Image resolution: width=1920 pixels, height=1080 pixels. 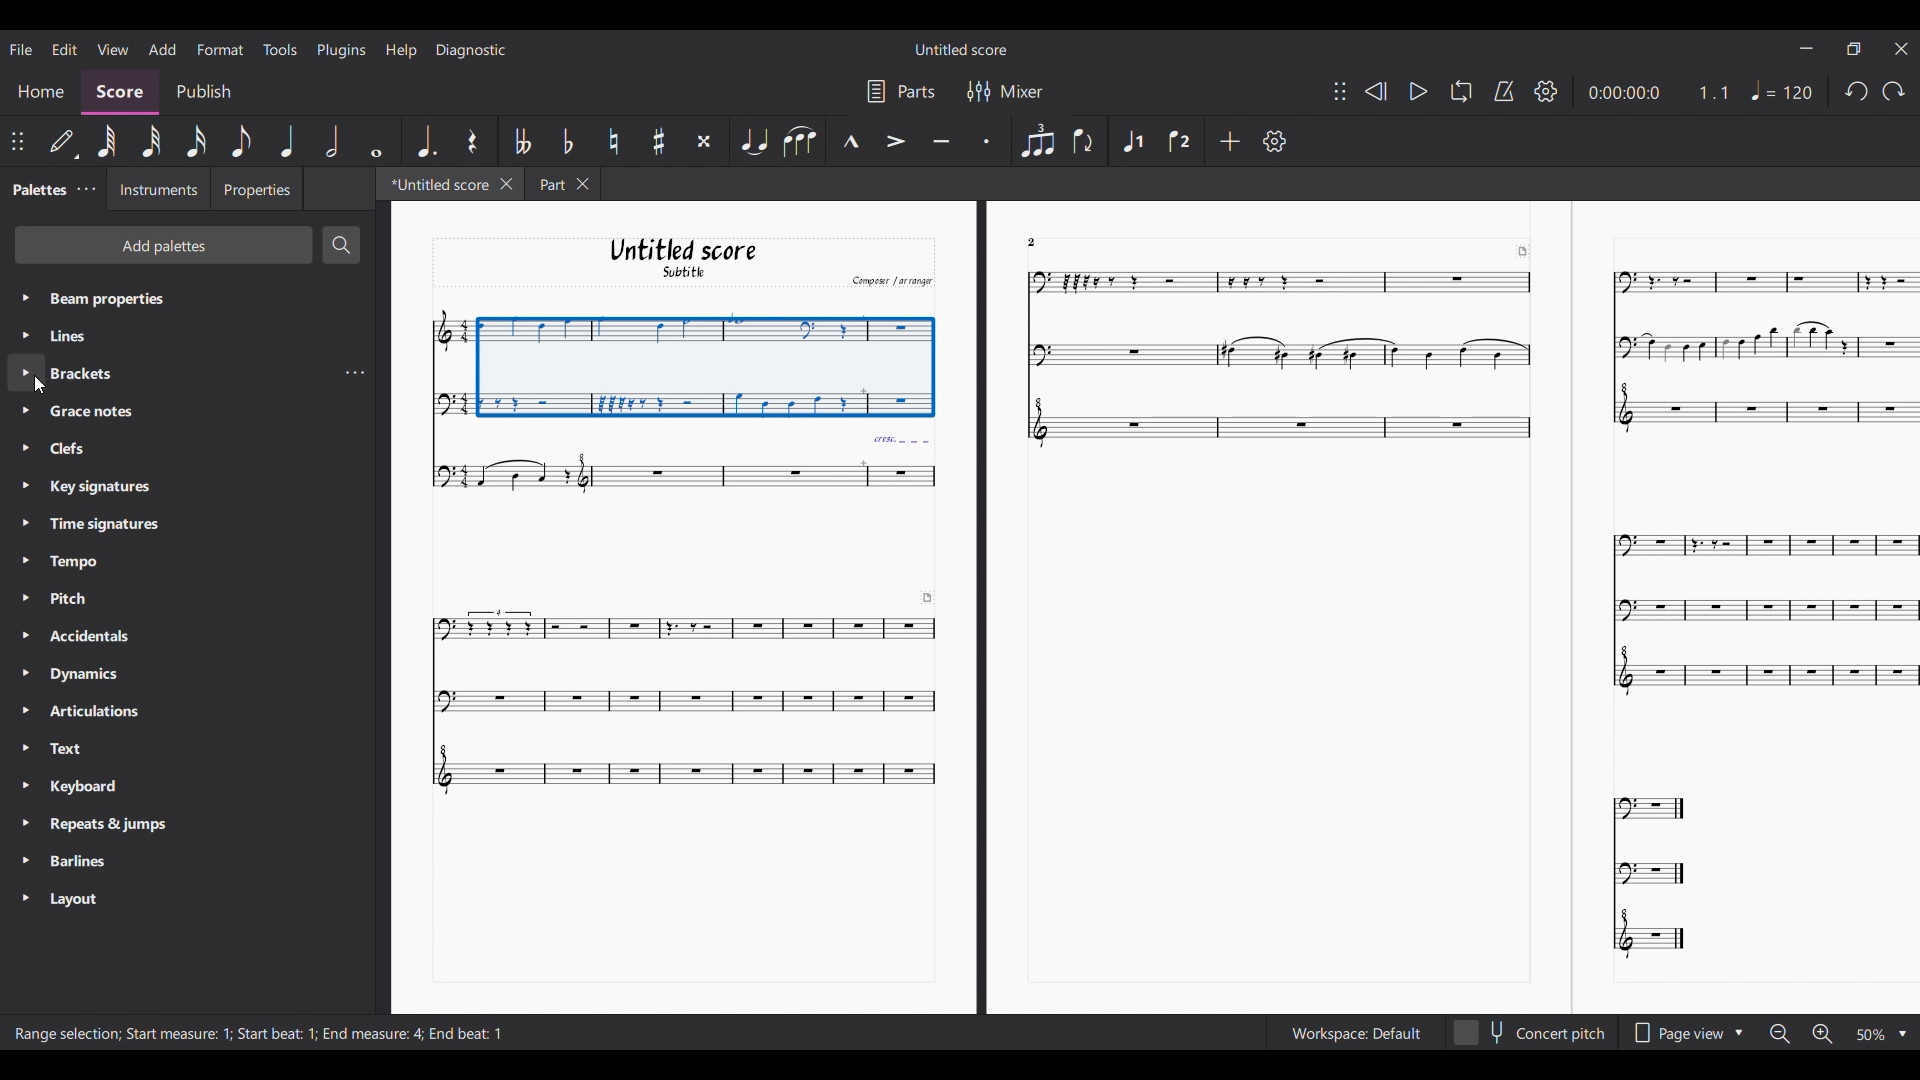 I want to click on Format, so click(x=221, y=49).